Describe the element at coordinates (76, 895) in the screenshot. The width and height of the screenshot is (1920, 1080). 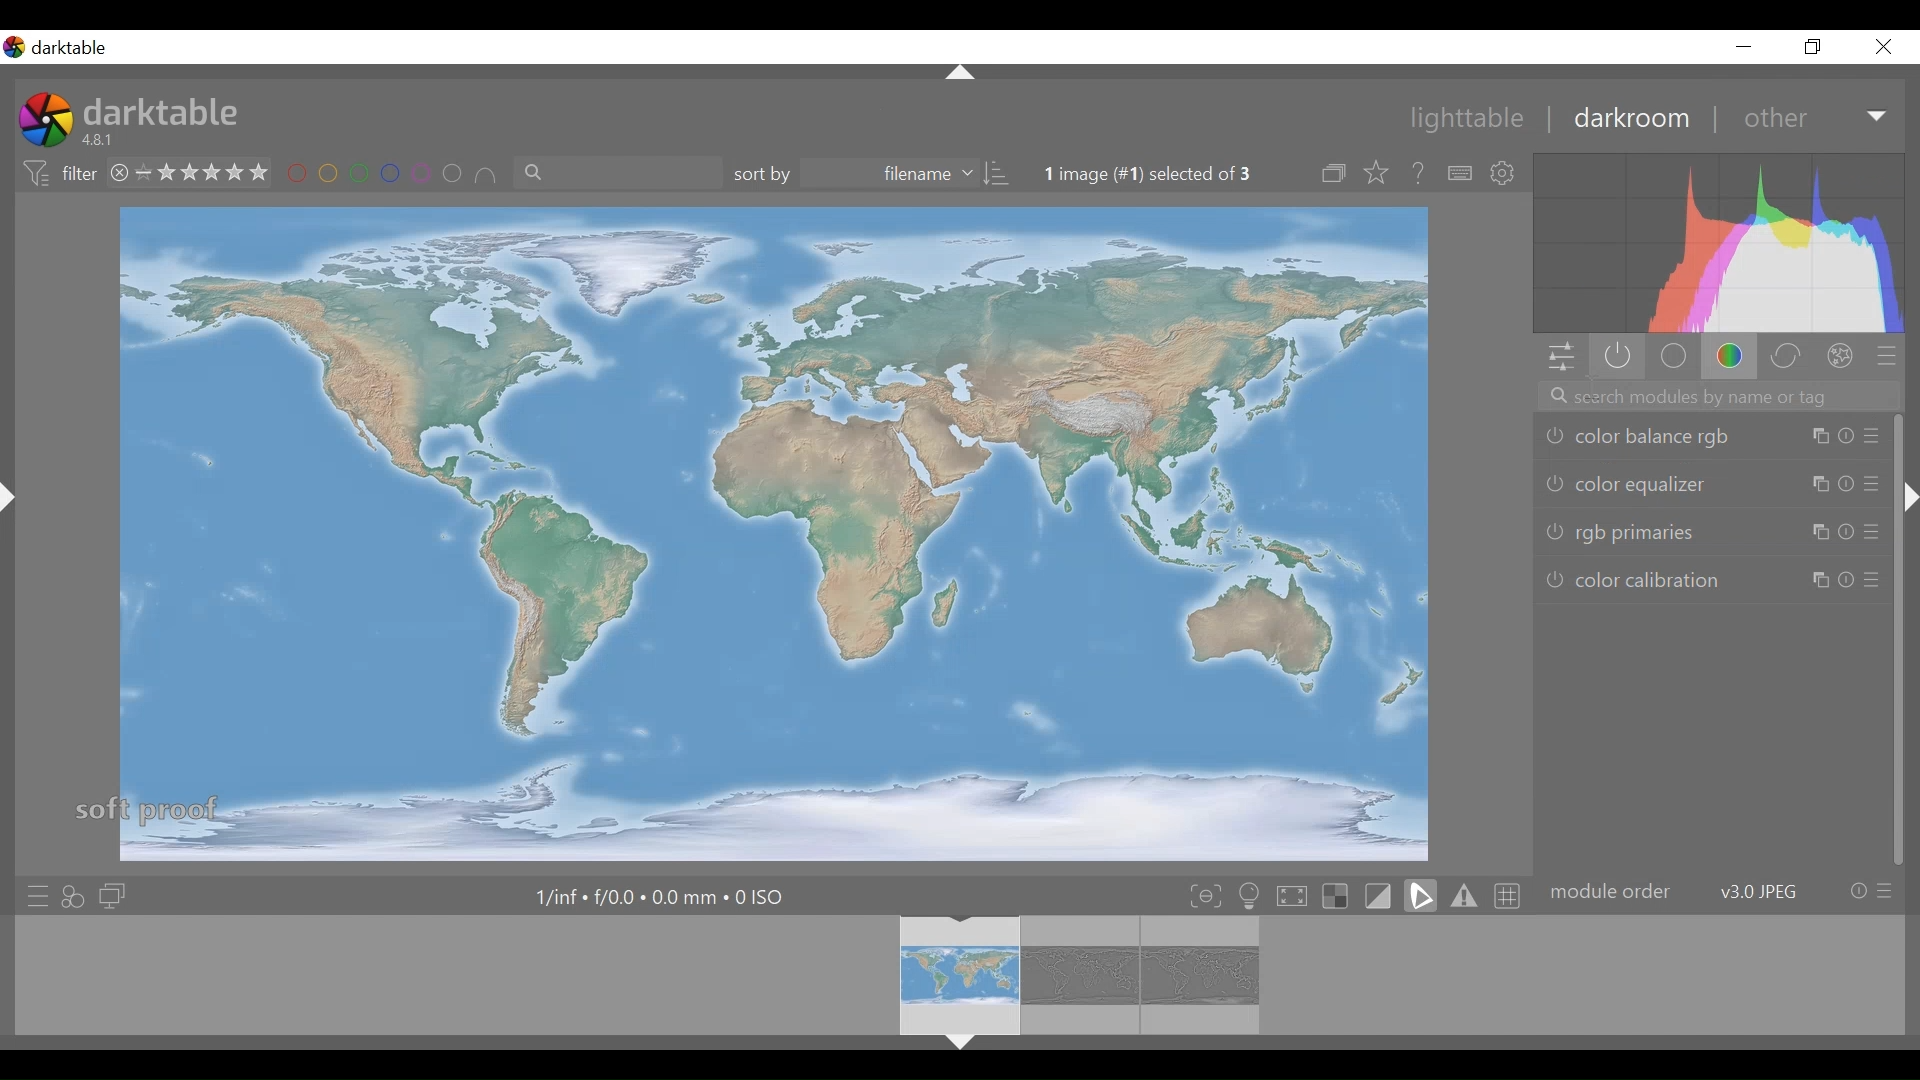
I see `quick access for applying any of styles` at that location.